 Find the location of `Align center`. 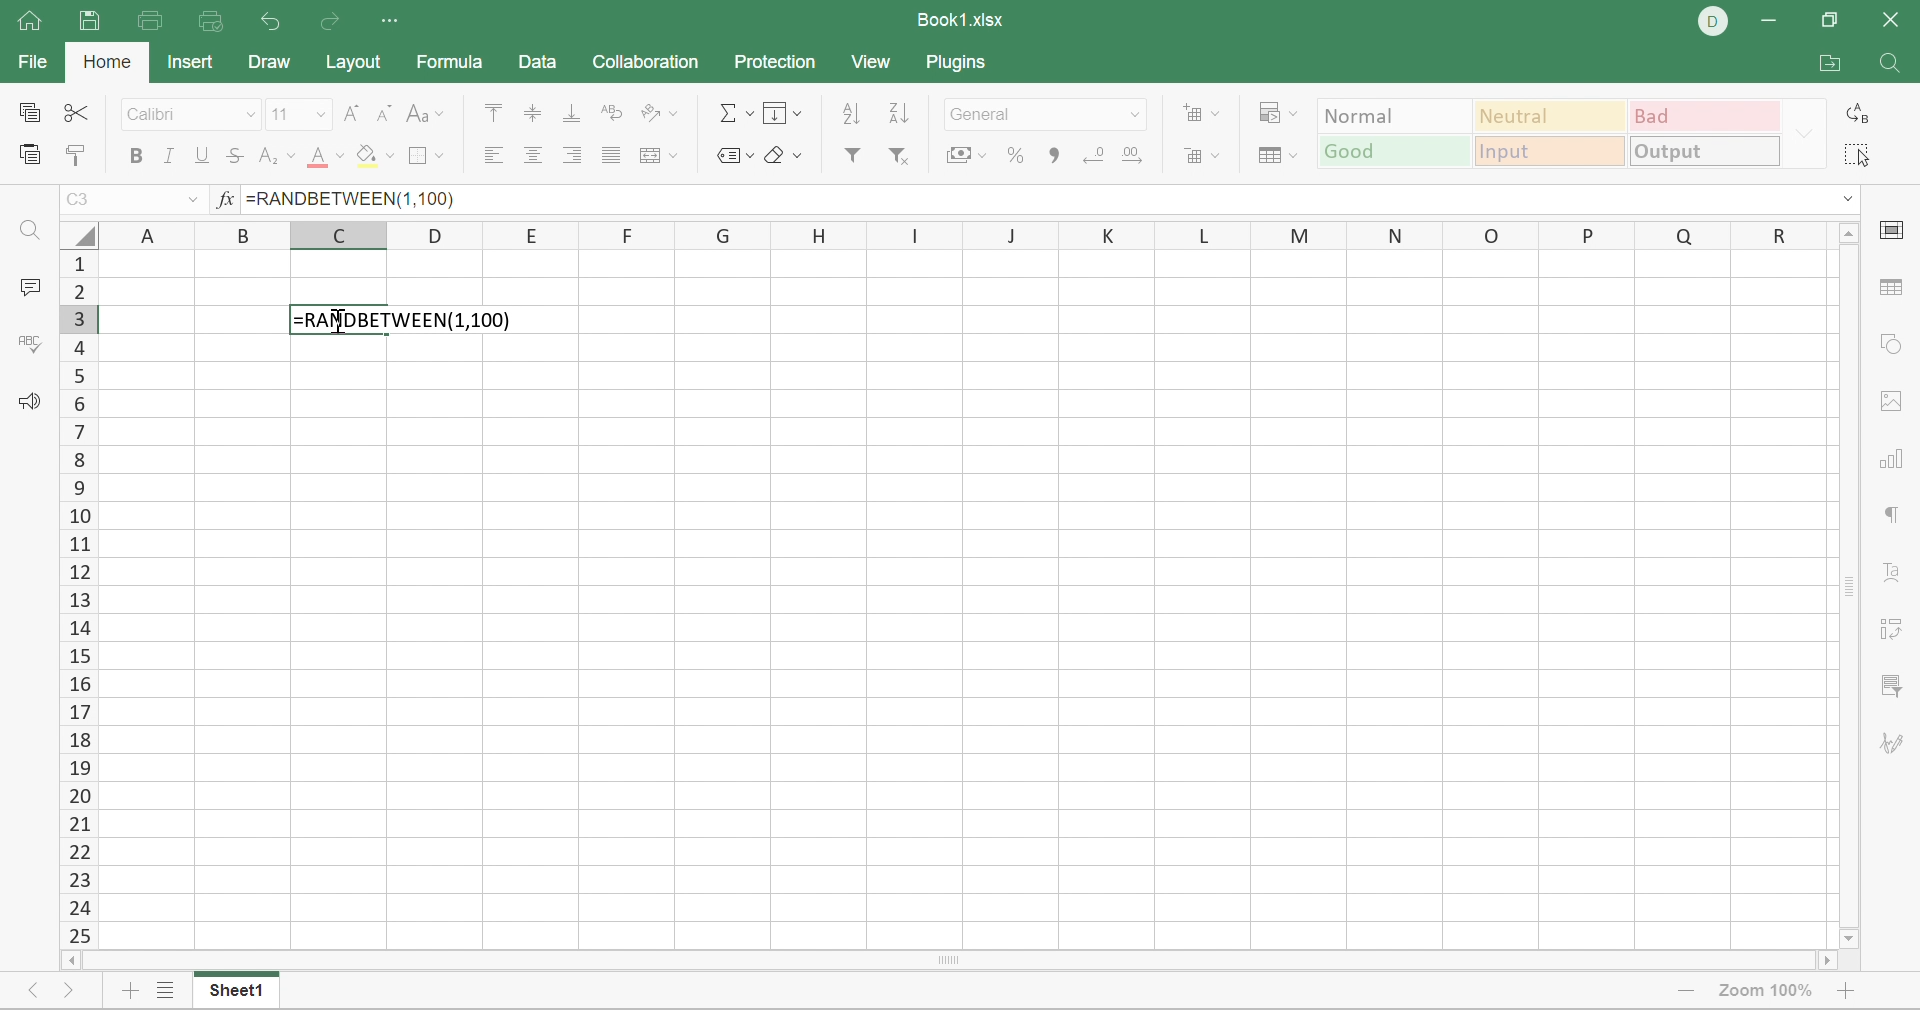

Align center is located at coordinates (535, 155).